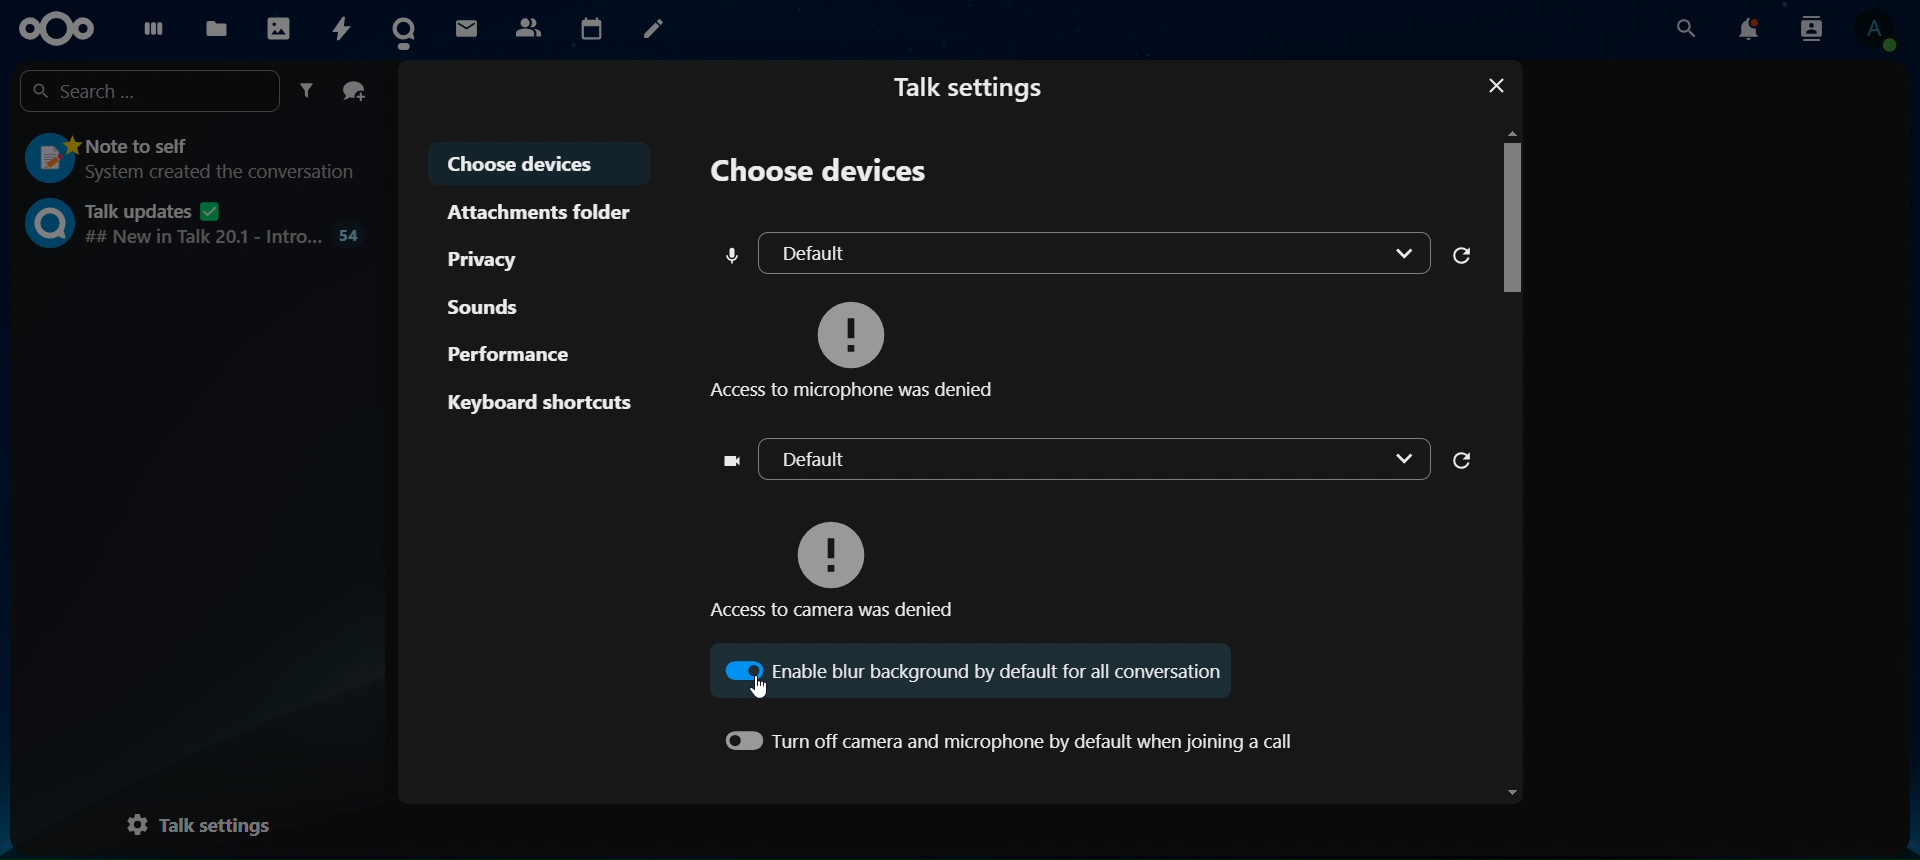 The width and height of the screenshot is (1920, 860). Describe the element at coordinates (490, 261) in the screenshot. I see `privacy` at that location.